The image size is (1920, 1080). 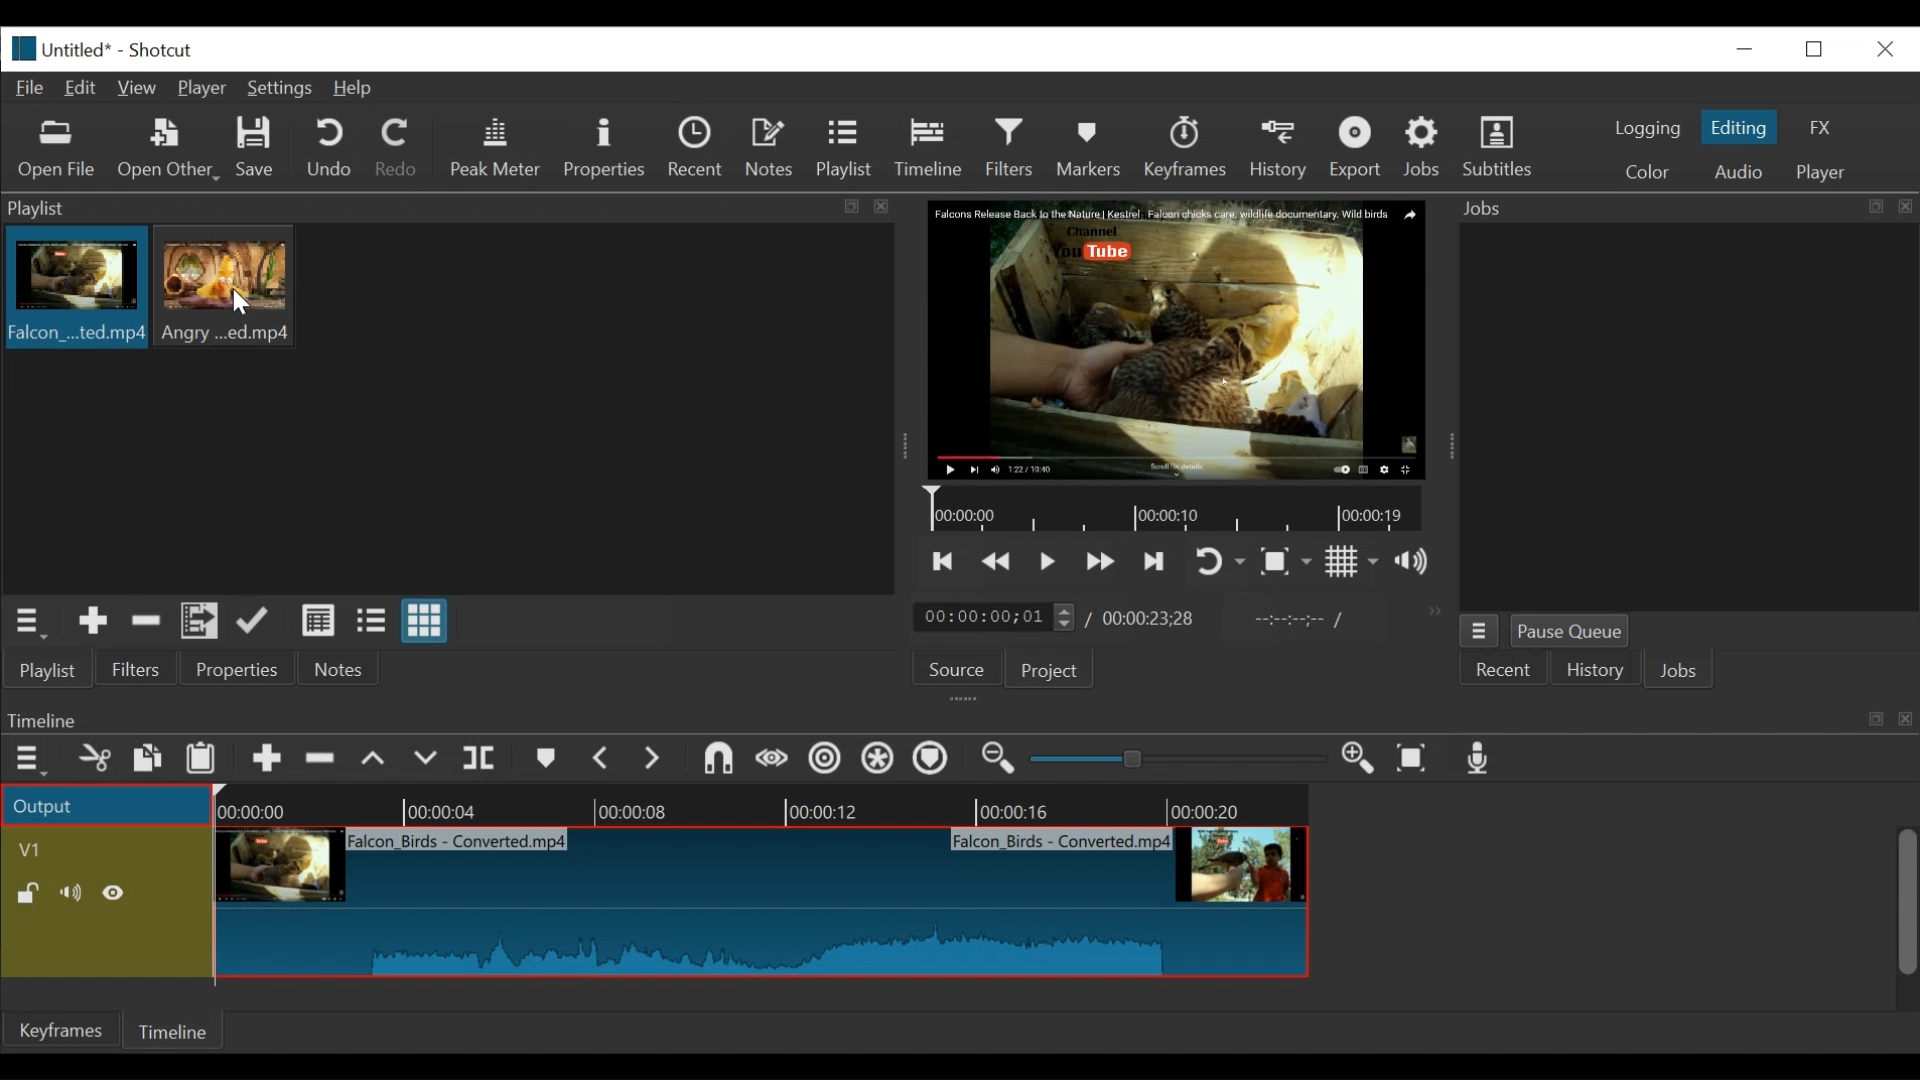 I want to click on play forward quickly, so click(x=1103, y=564).